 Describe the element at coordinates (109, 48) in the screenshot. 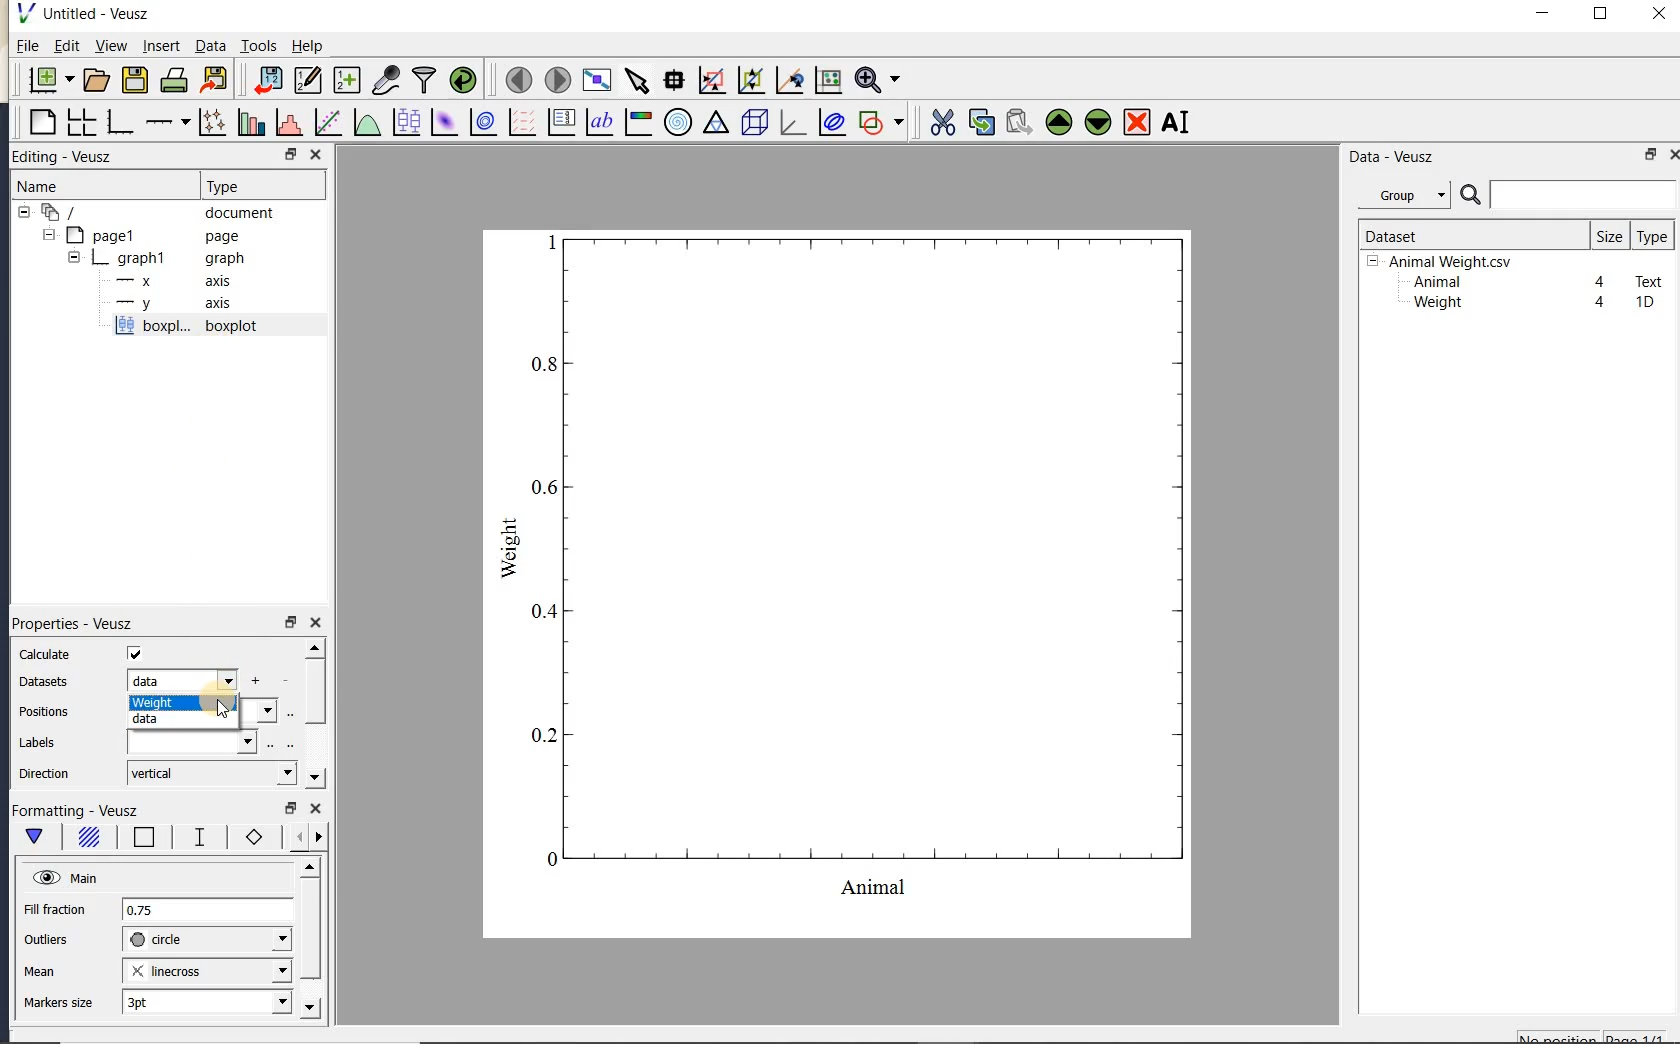

I see `view` at that location.